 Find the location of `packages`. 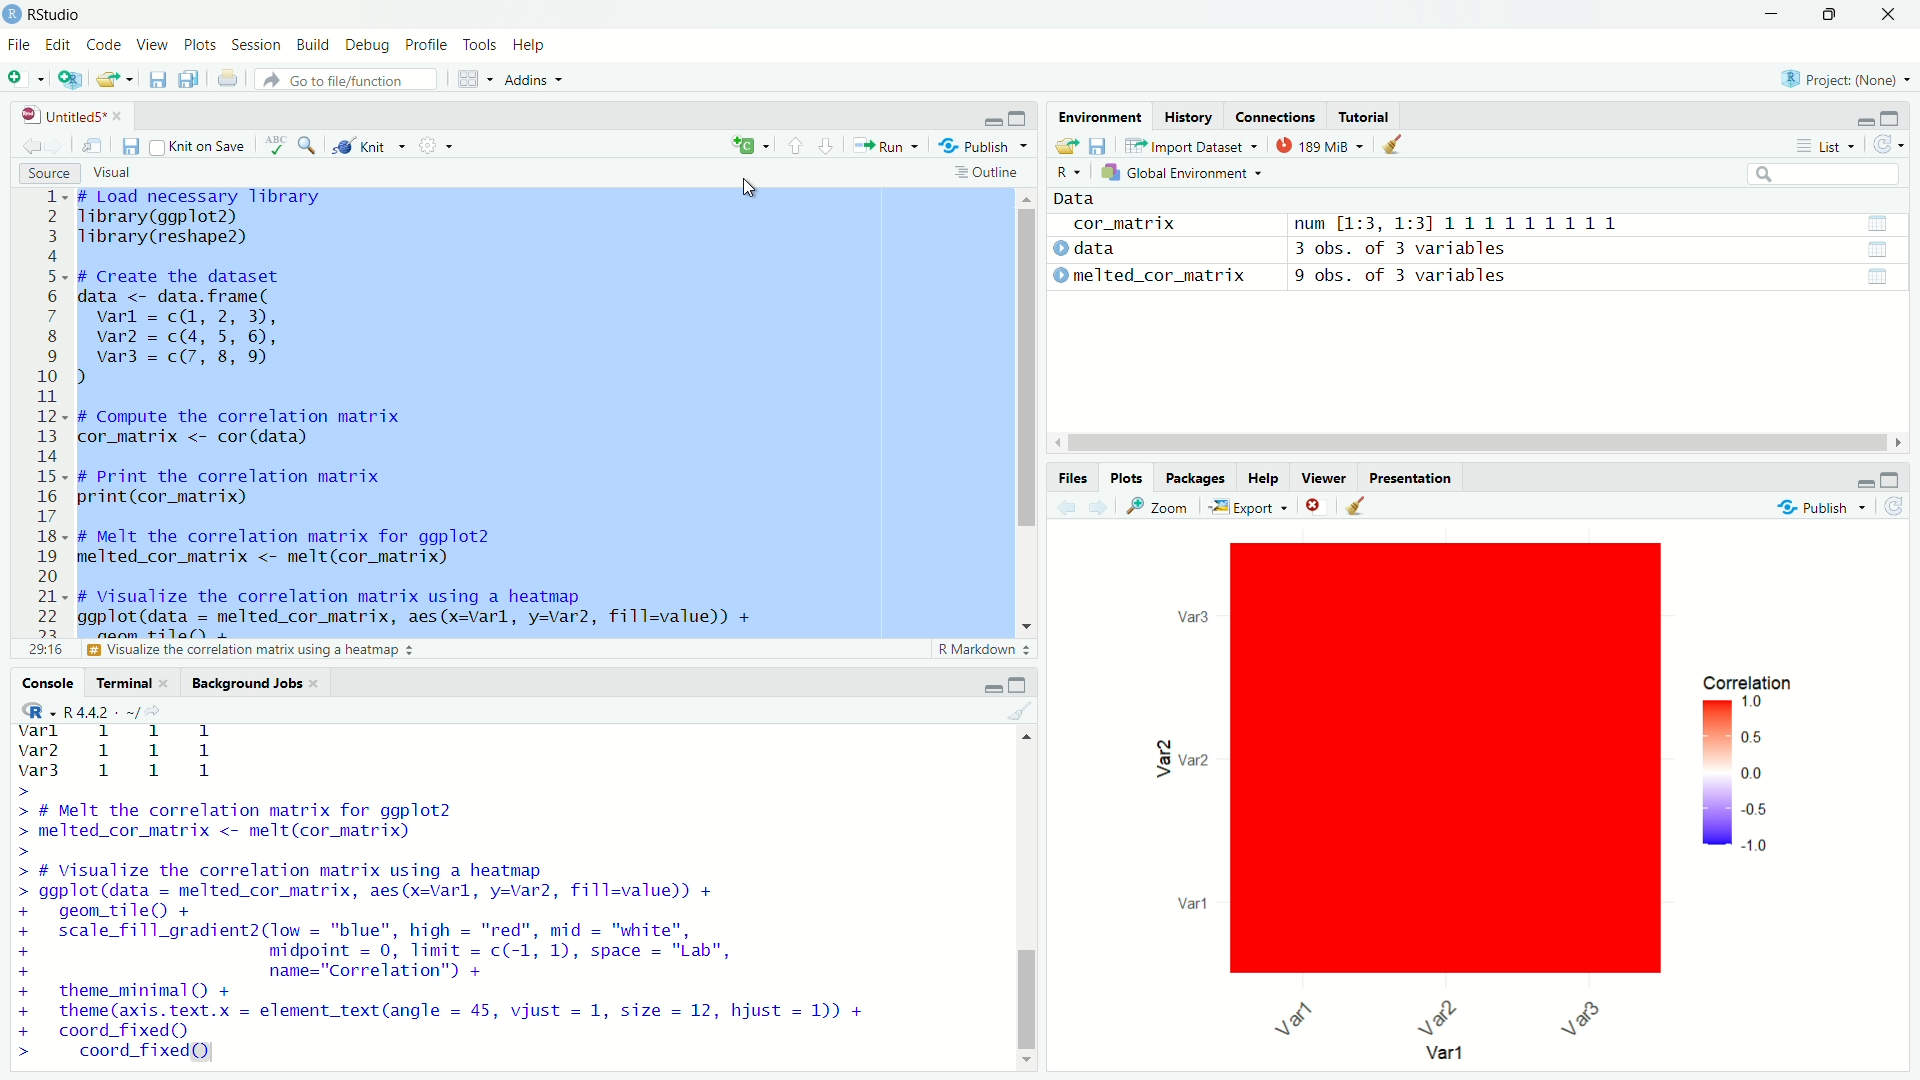

packages is located at coordinates (1192, 477).